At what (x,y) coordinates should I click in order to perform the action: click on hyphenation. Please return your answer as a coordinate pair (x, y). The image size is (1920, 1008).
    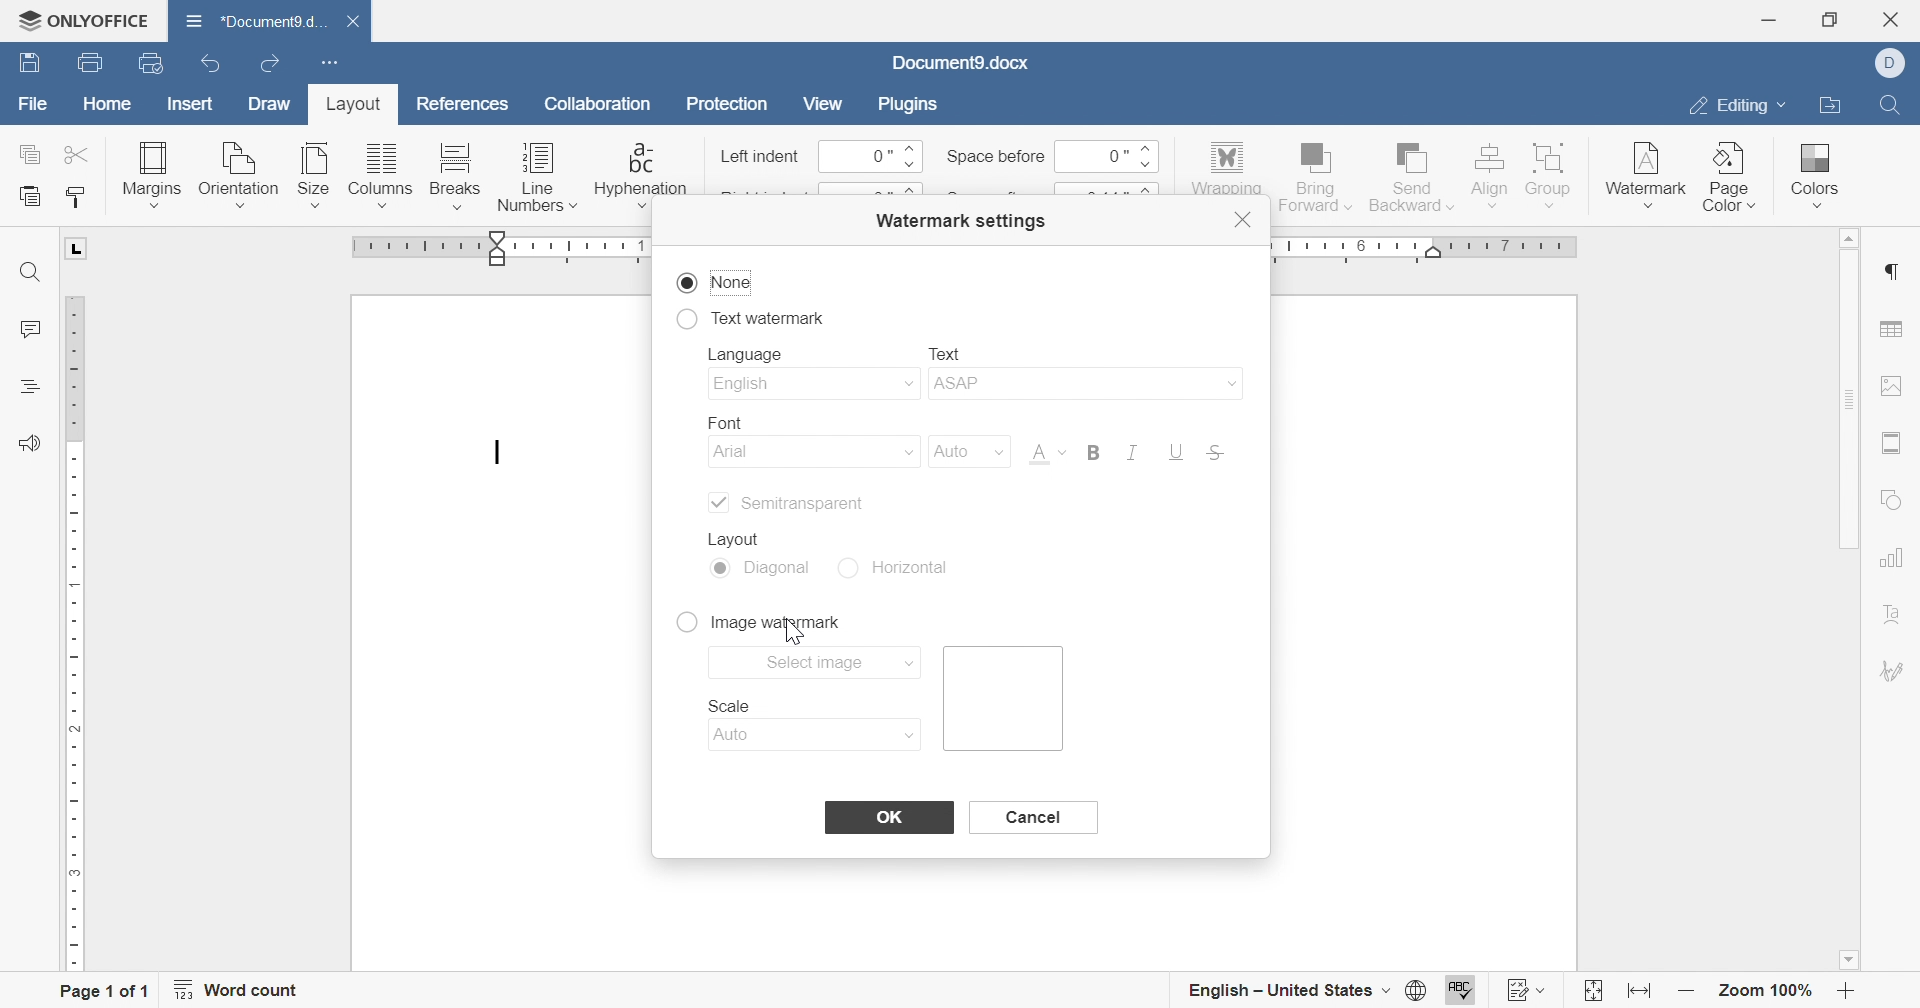
    Looking at the image, I should click on (640, 175).